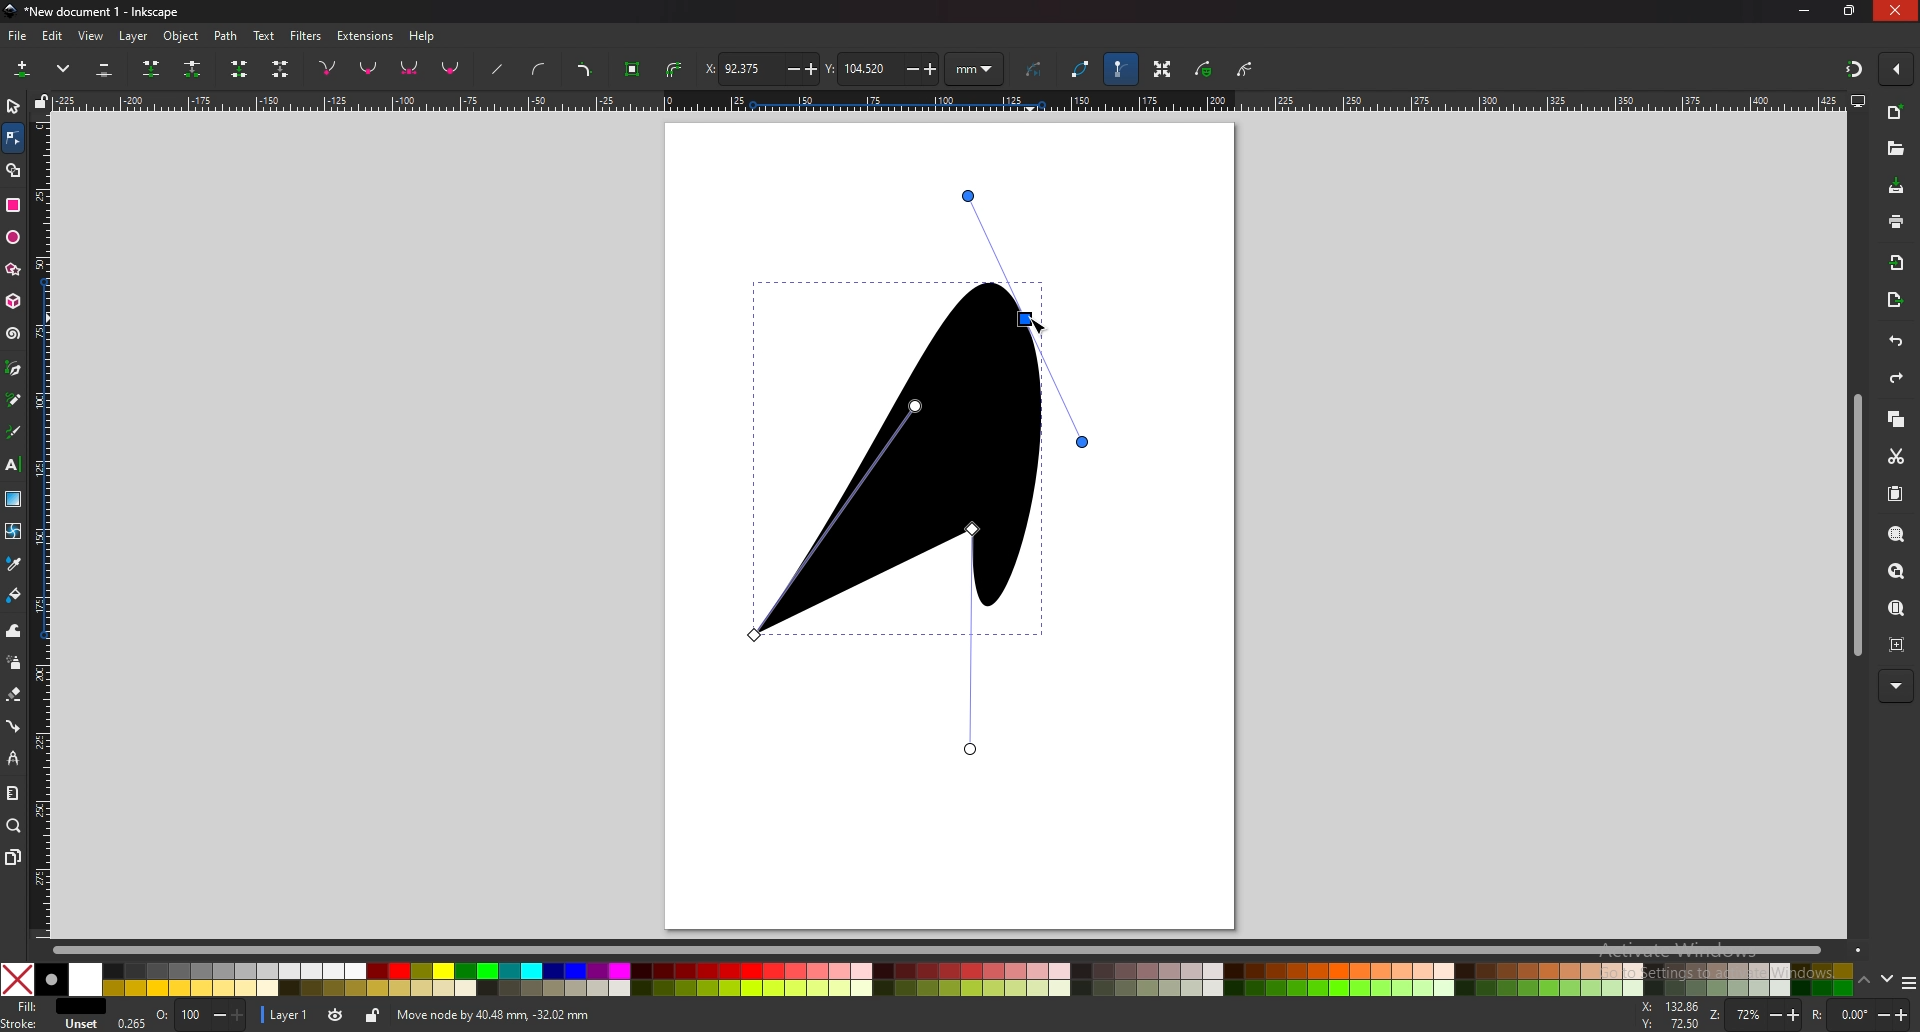 This screenshot has width=1920, height=1032. Describe the element at coordinates (369, 67) in the screenshot. I see `nodes smooth` at that location.